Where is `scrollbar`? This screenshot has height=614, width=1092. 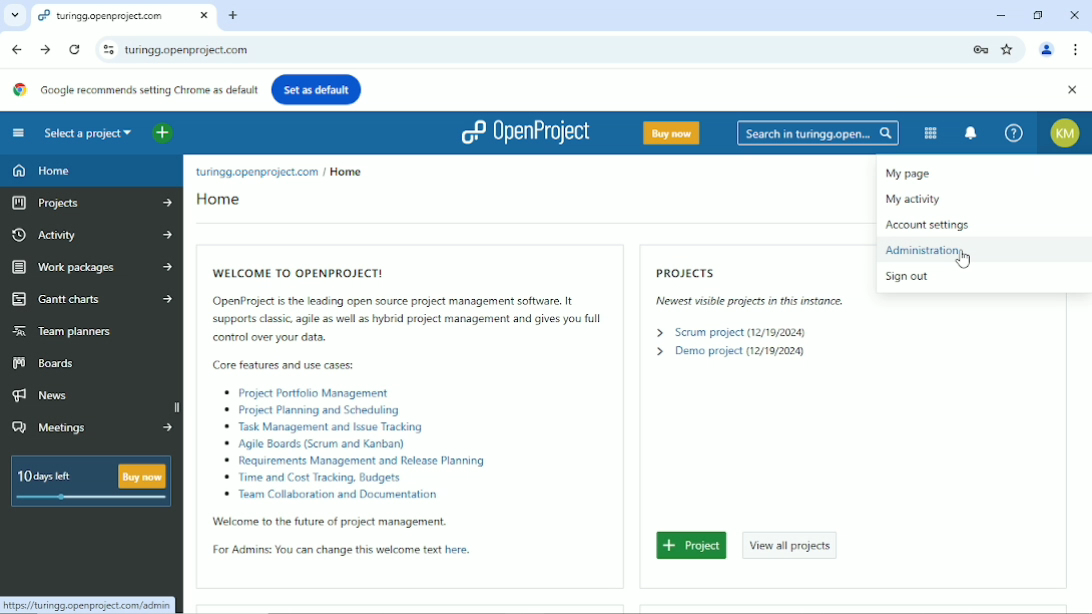 scrollbar is located at coordinates (176, 404).